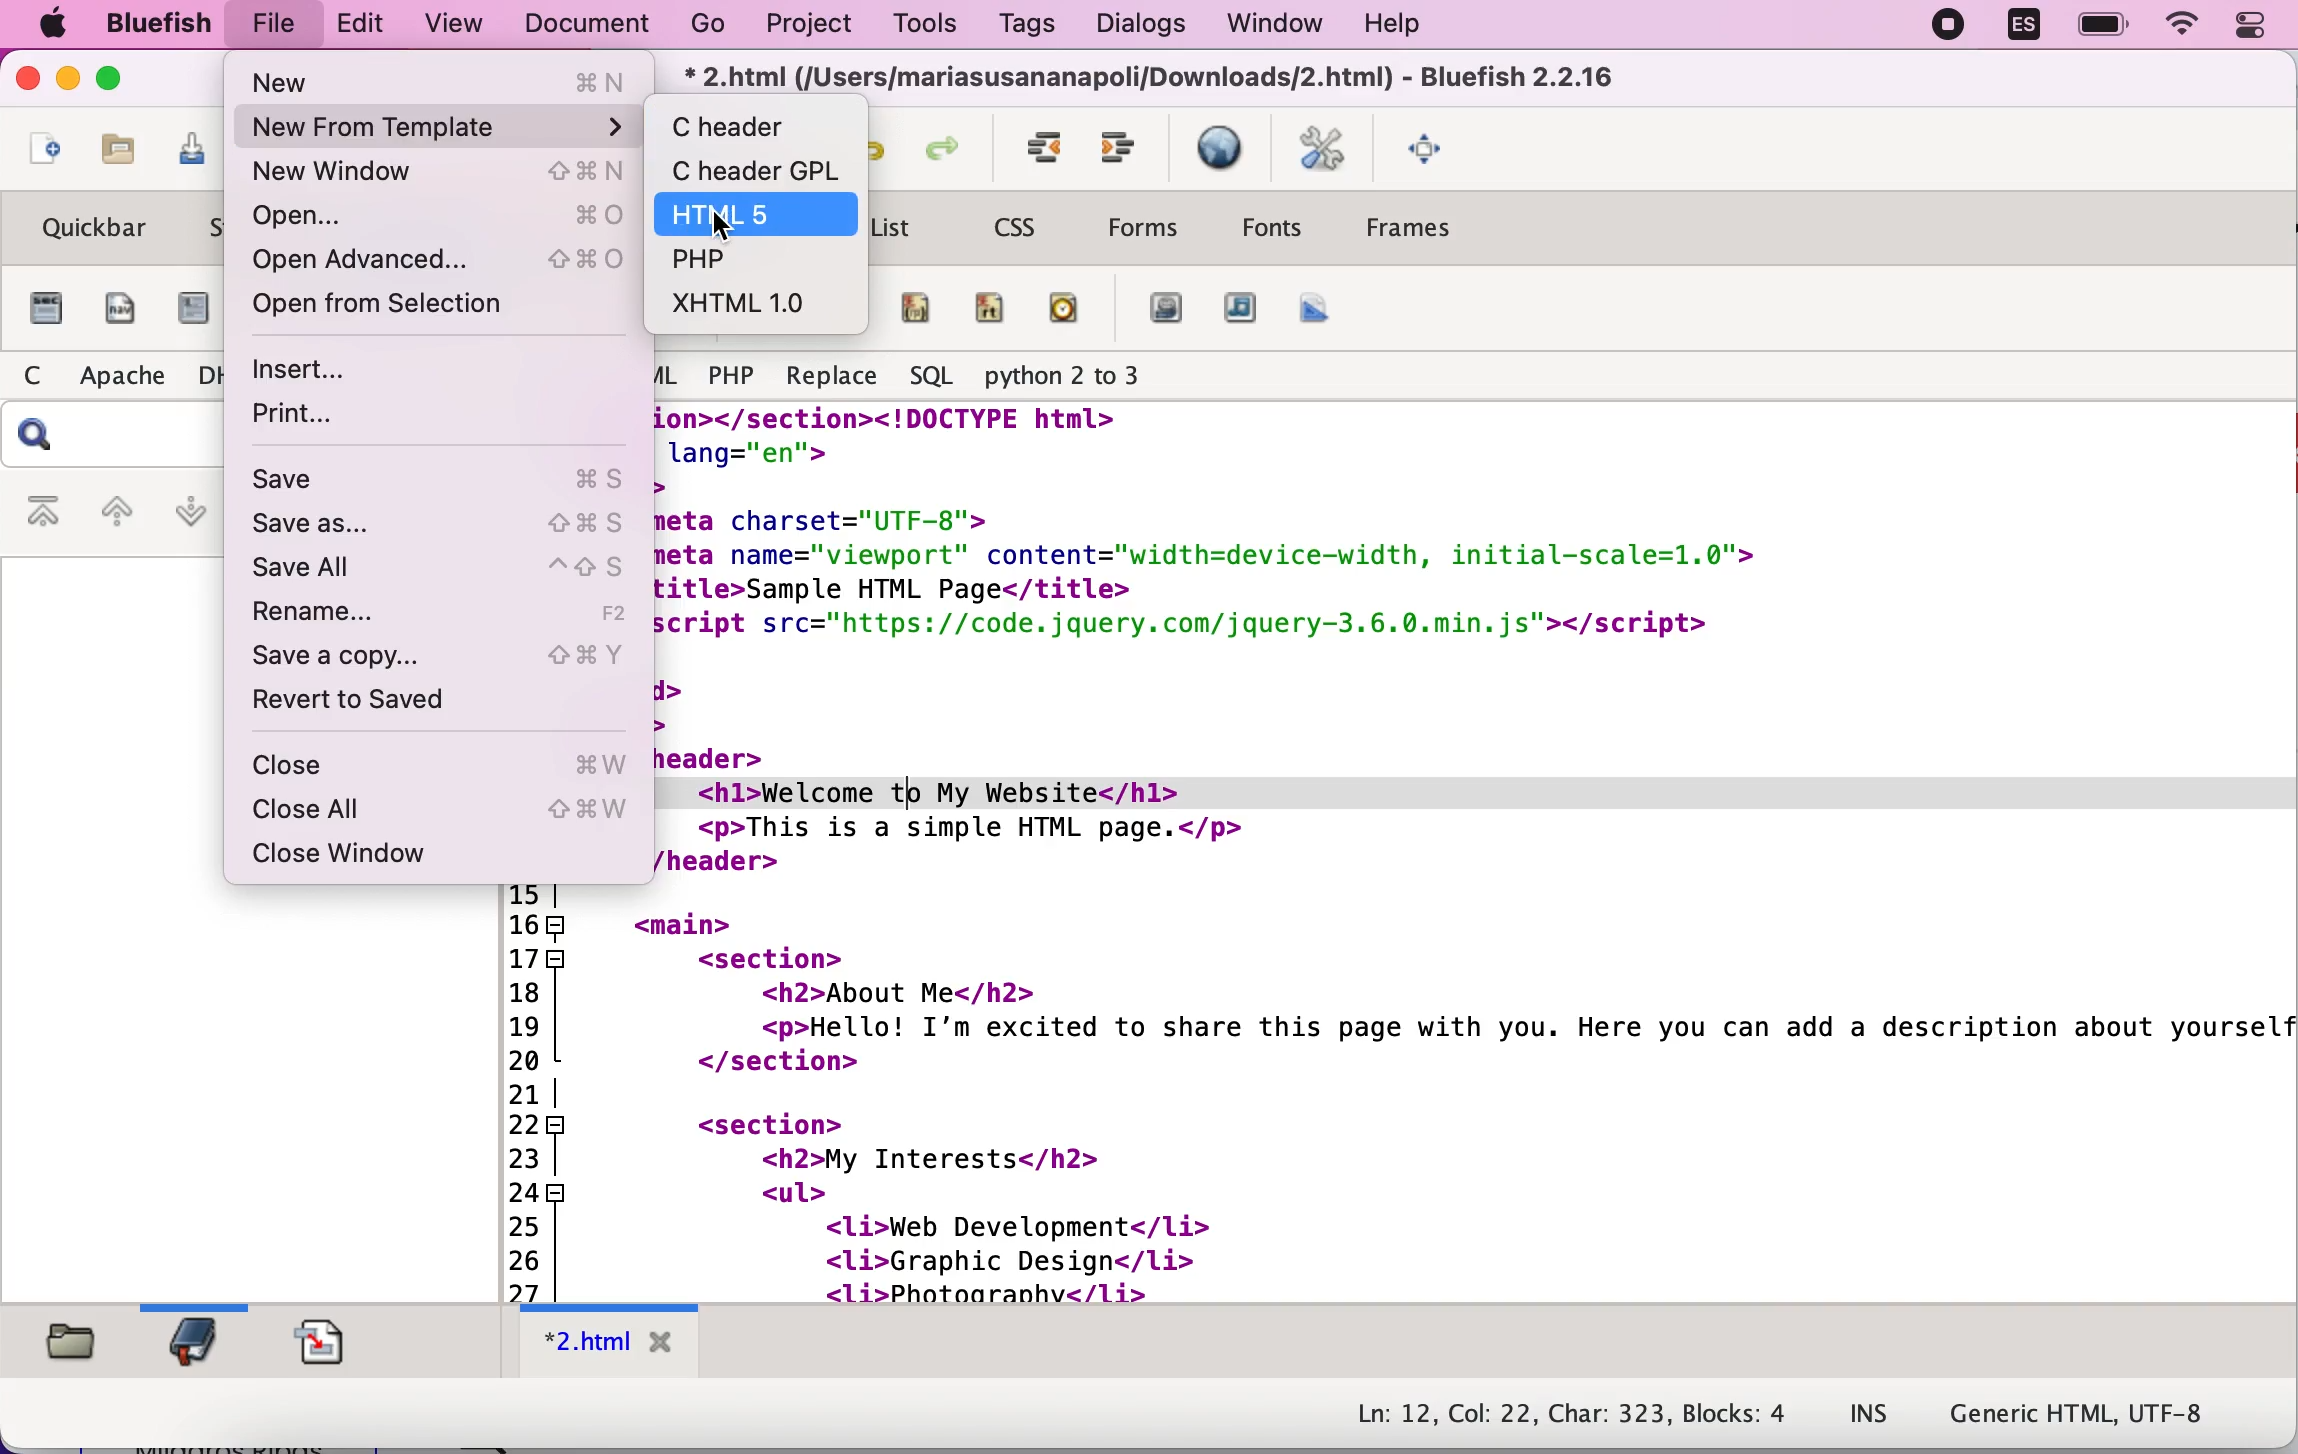  Describe the element at coordinates (1241, 312) in the screenshot. I see `audio` at that location.